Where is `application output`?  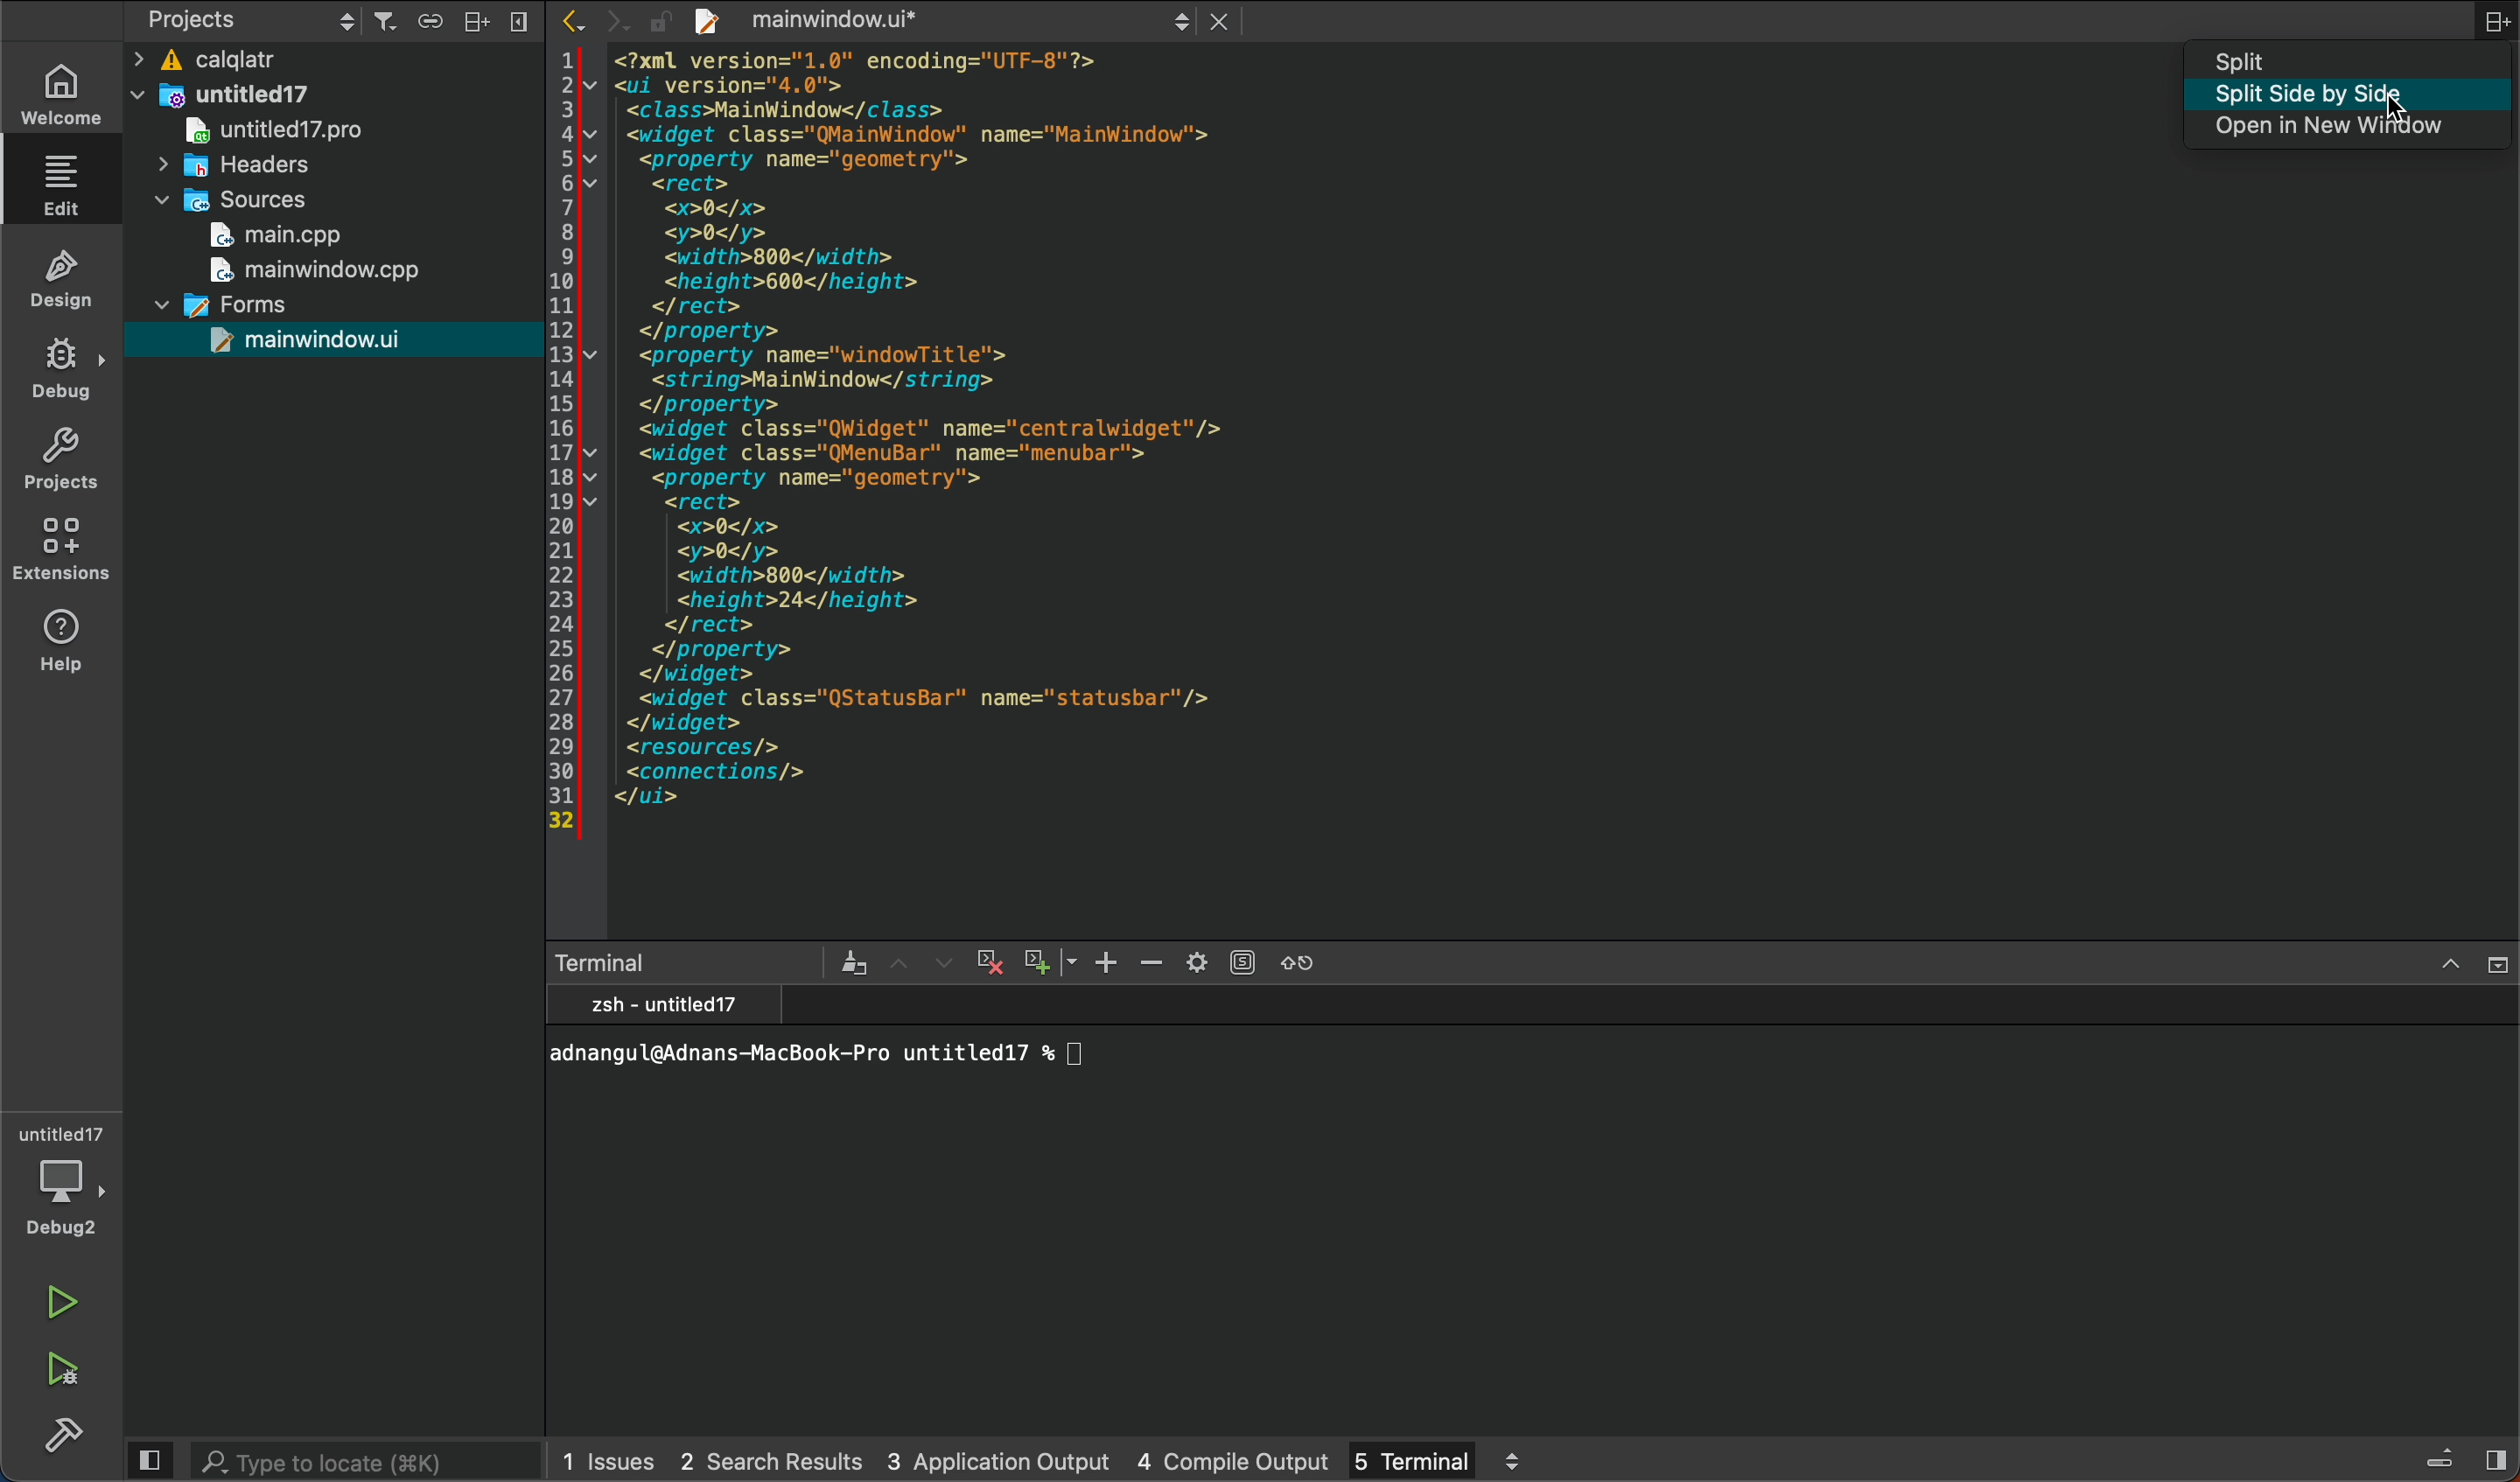 application output is located at coordinates (998, 1457).